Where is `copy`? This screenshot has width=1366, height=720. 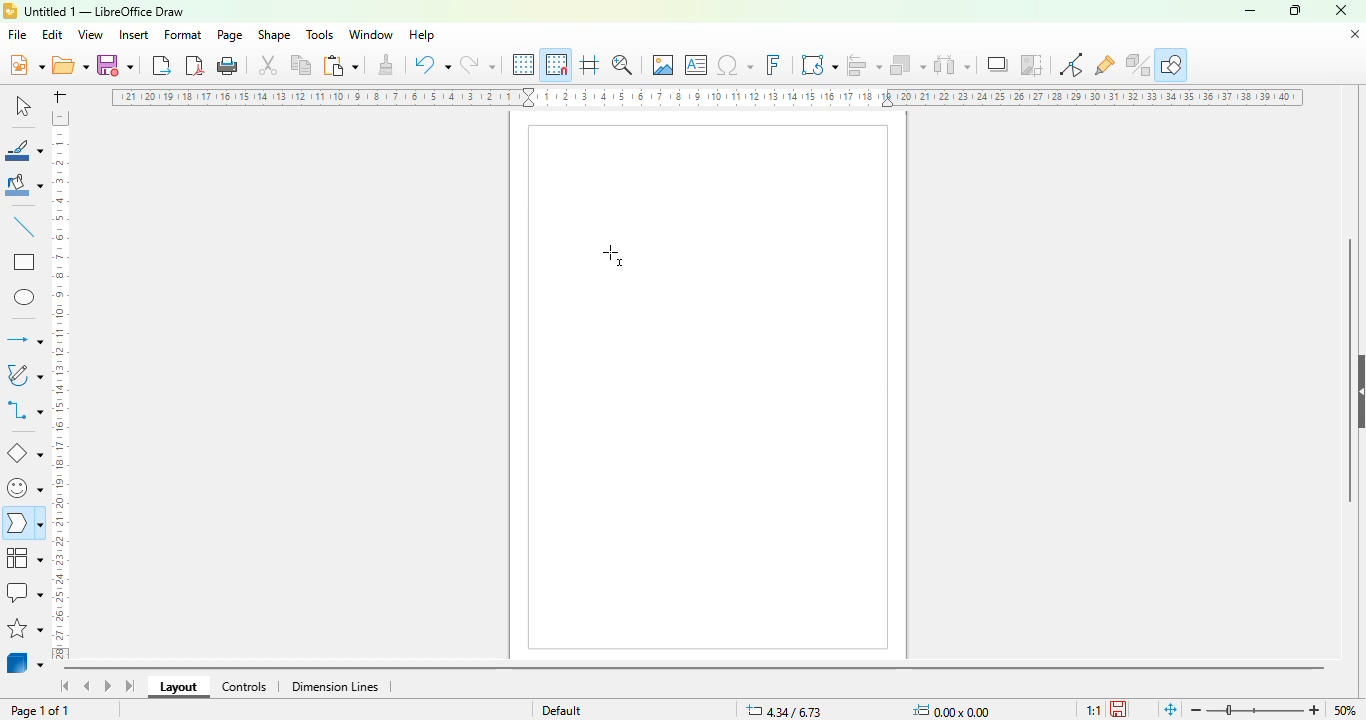 copy is located at coordinates (301, 65).